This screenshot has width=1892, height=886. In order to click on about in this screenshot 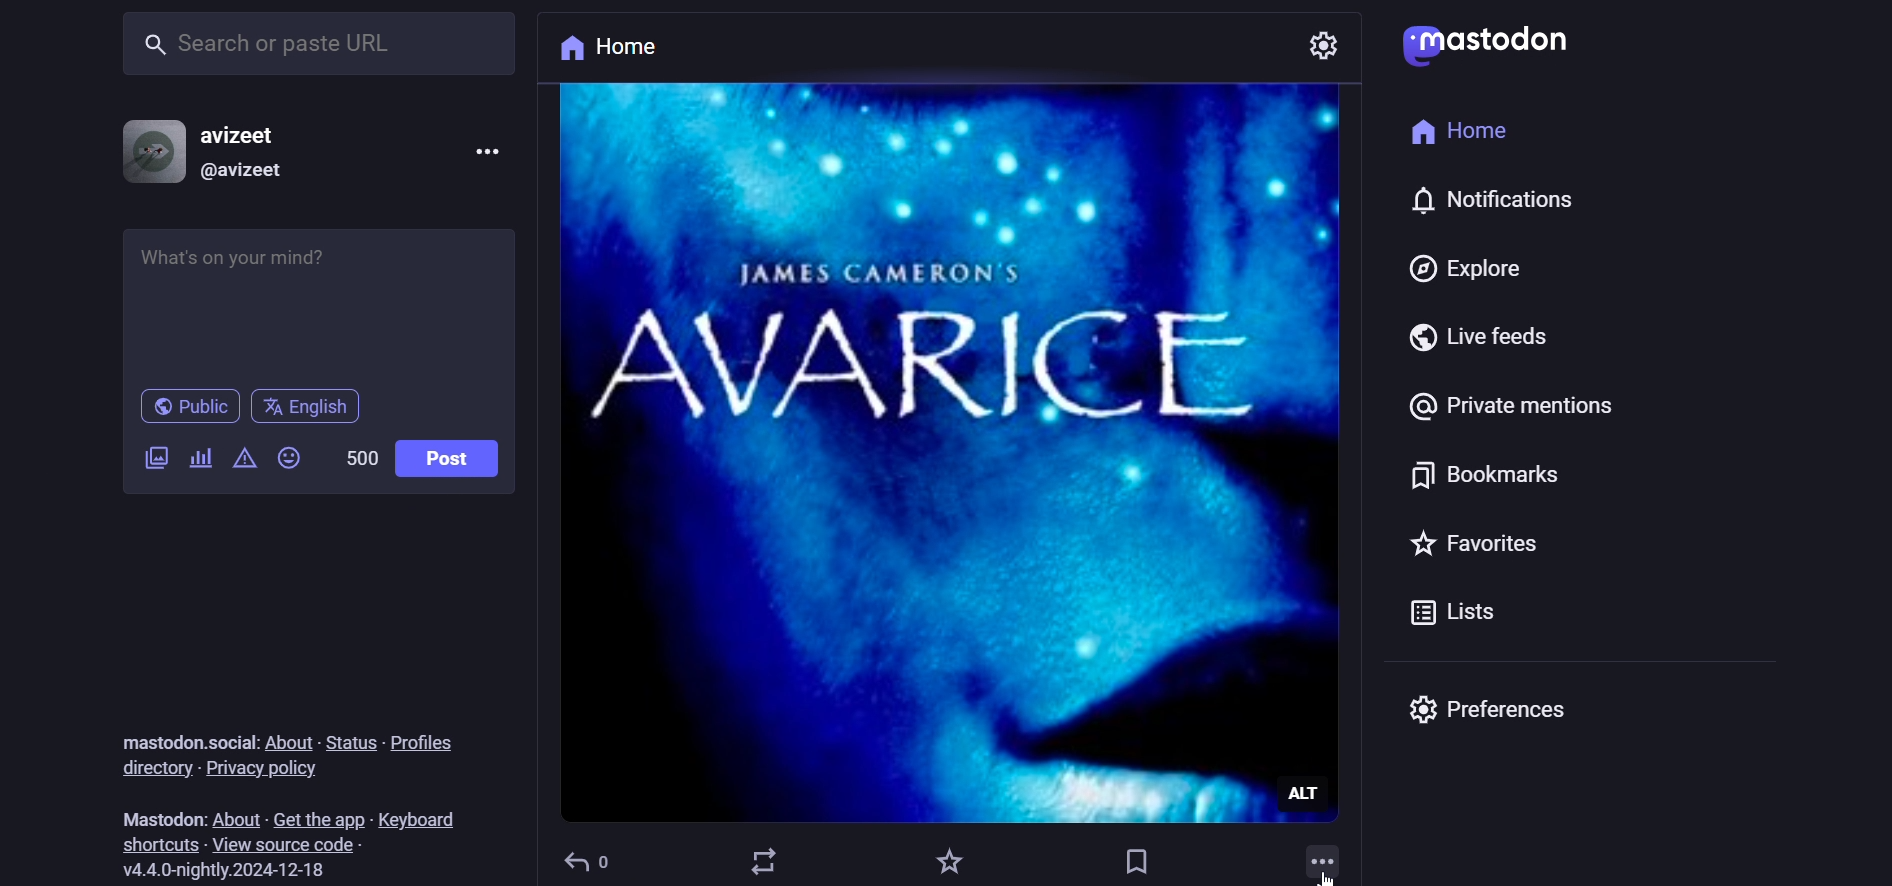, I will do `click(232, 818)`.